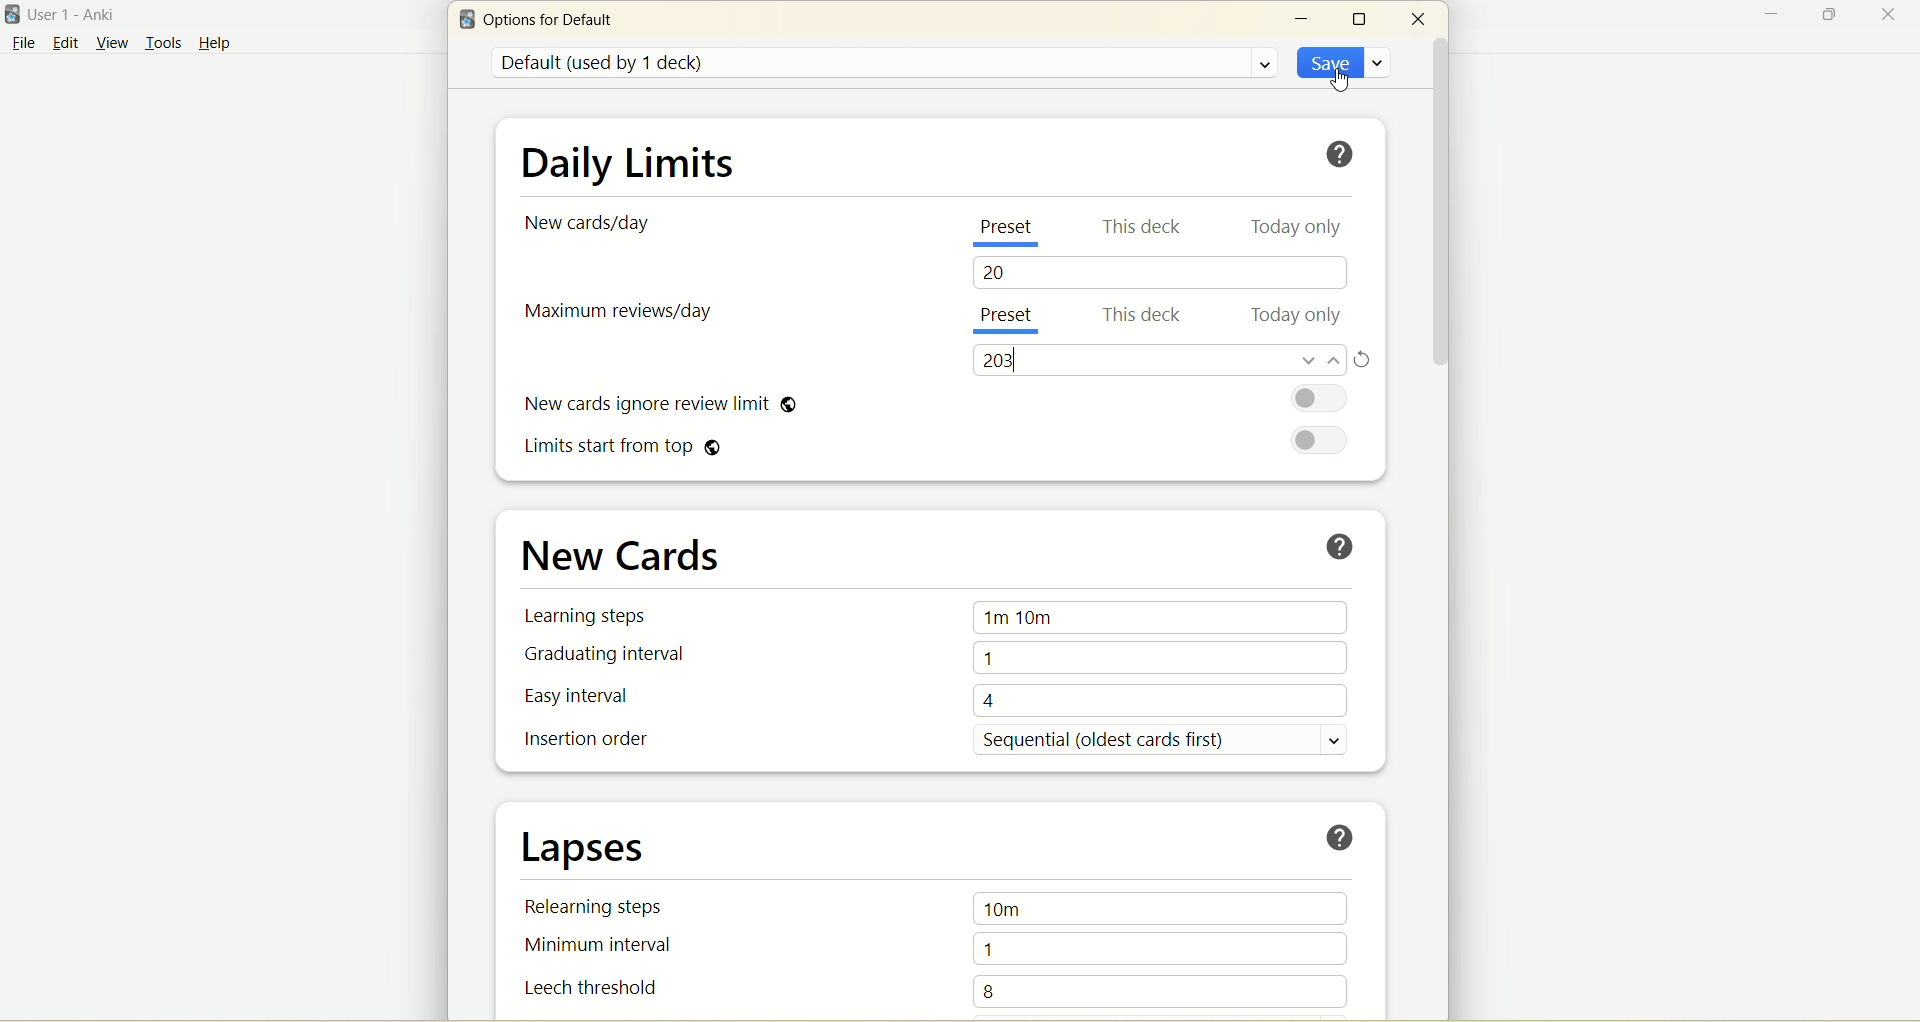  Describe the element at coordinates (1303, 17) in the screenshot. I see `minimize` at that location.